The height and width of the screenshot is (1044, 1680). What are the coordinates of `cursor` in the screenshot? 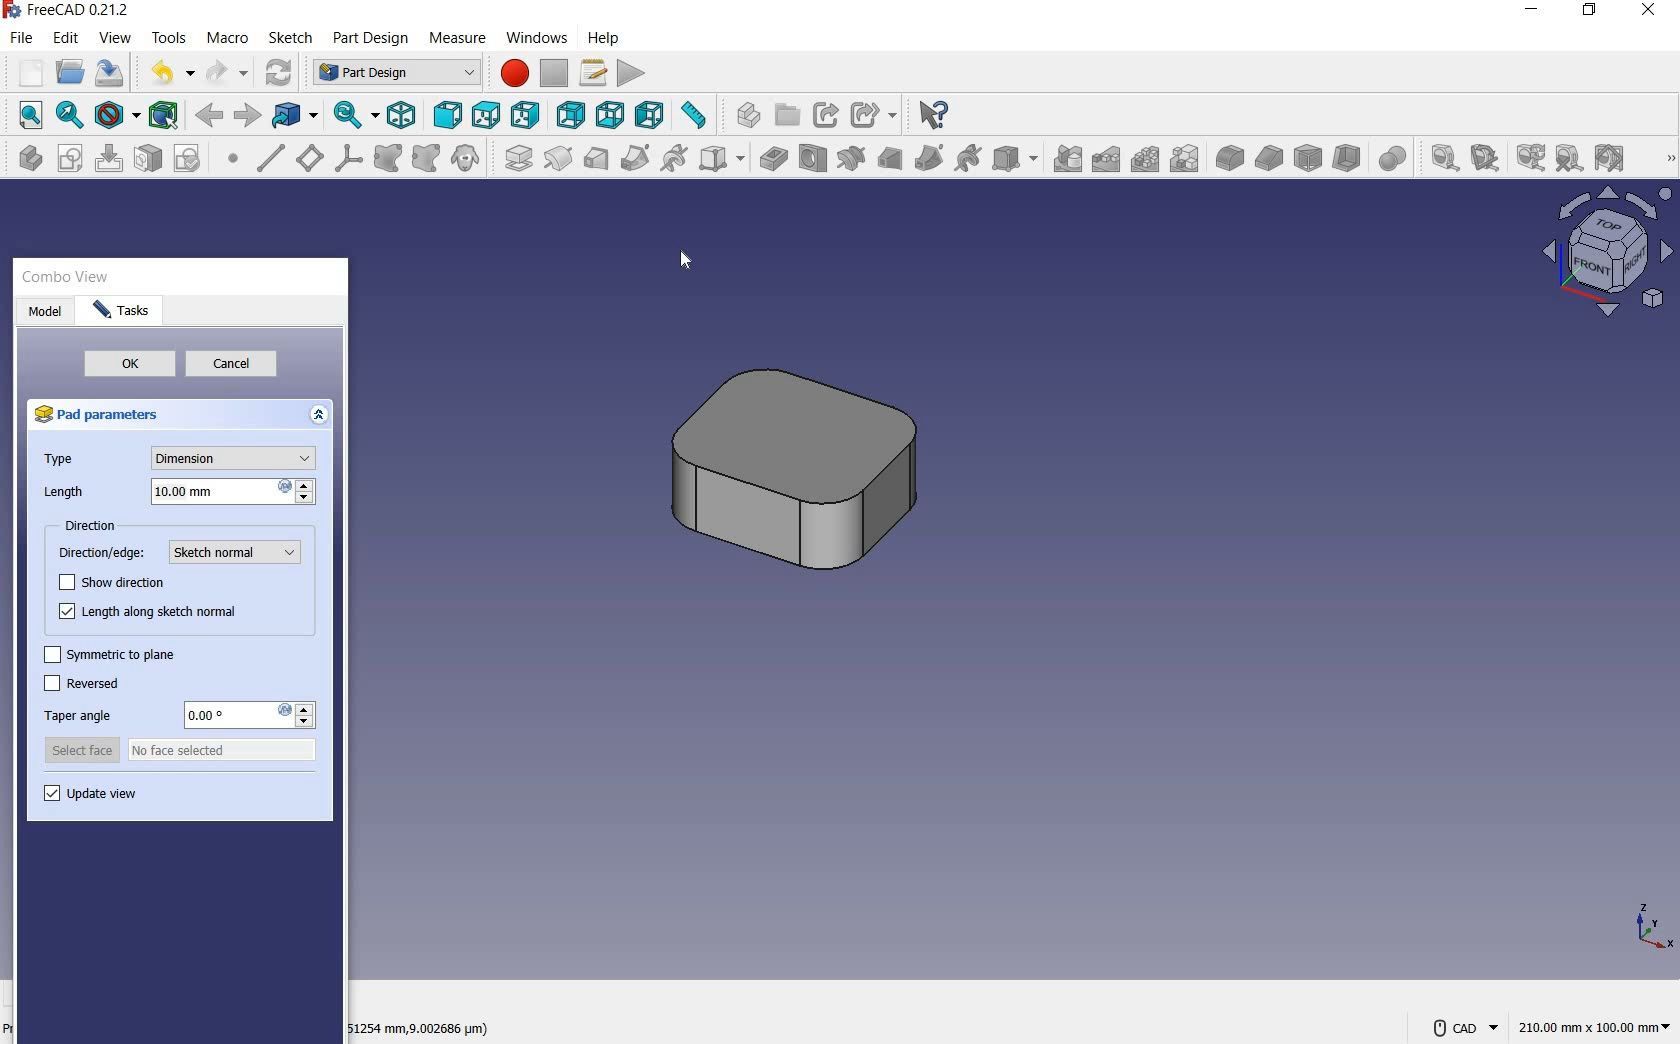 It's located at (689, 270).